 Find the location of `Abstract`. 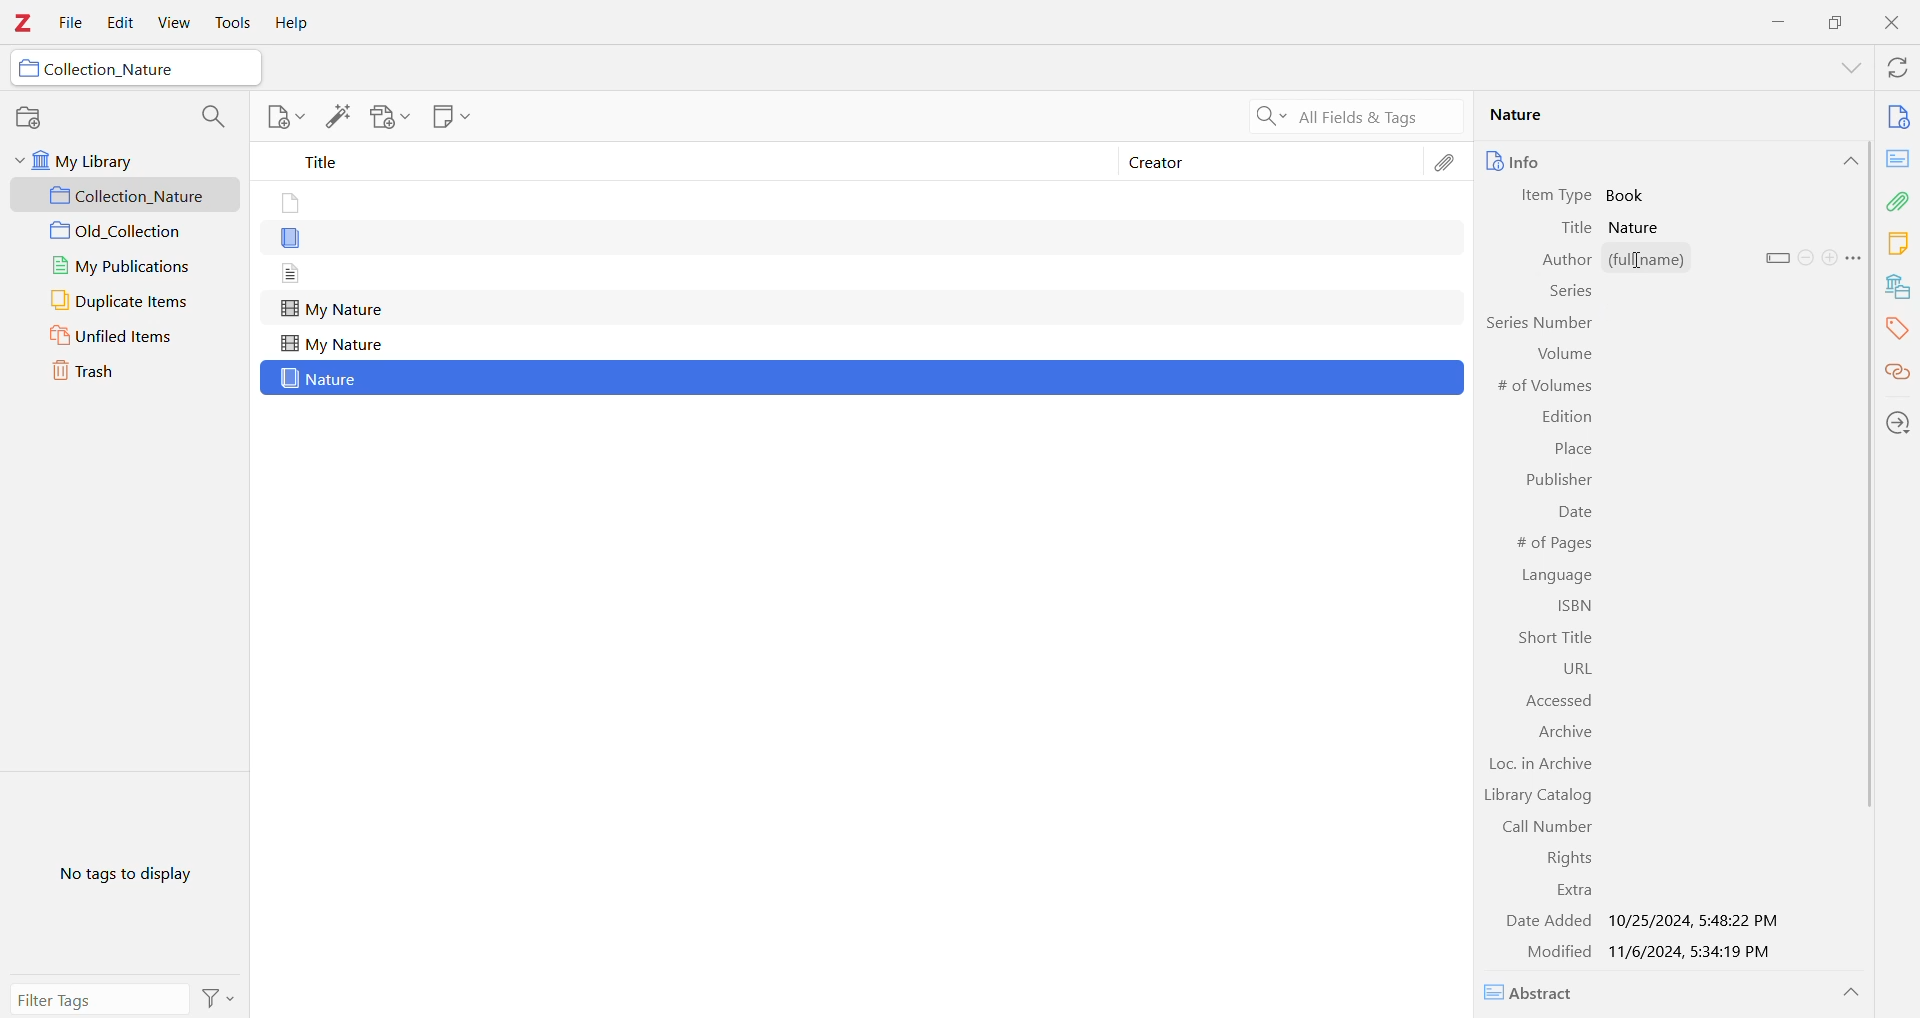

Abstract is located at coordinates (1897, 159).